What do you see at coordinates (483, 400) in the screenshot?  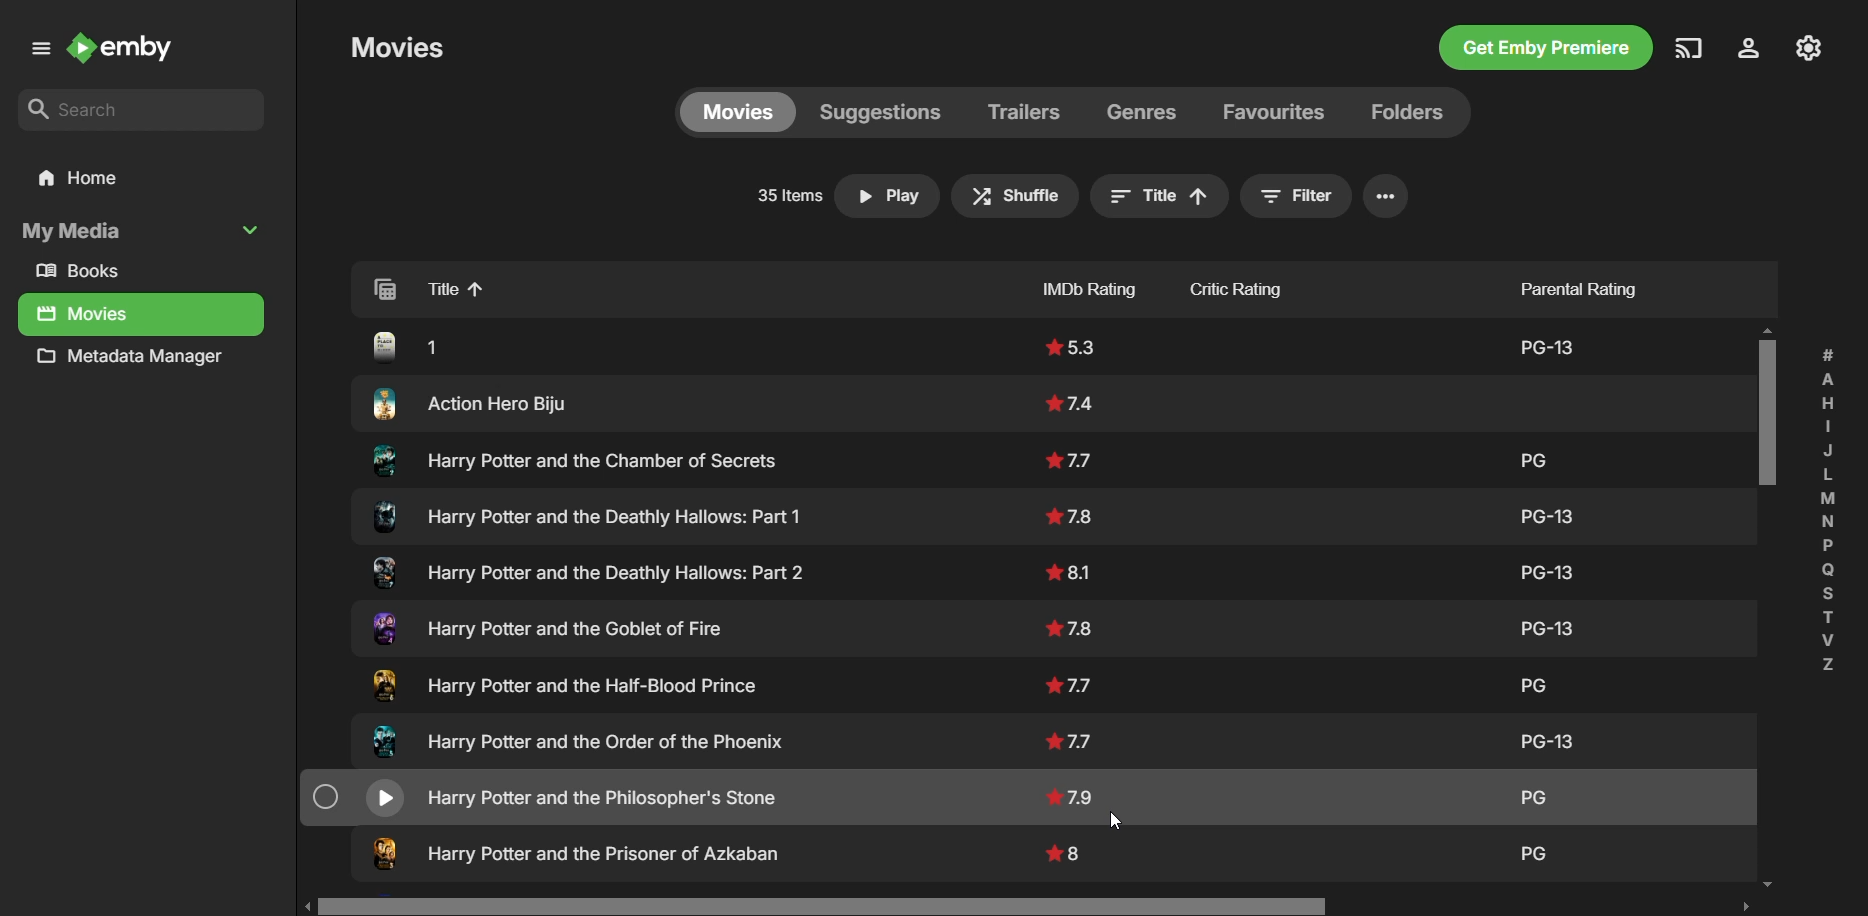 I see `` at bounding box center [483, 400].